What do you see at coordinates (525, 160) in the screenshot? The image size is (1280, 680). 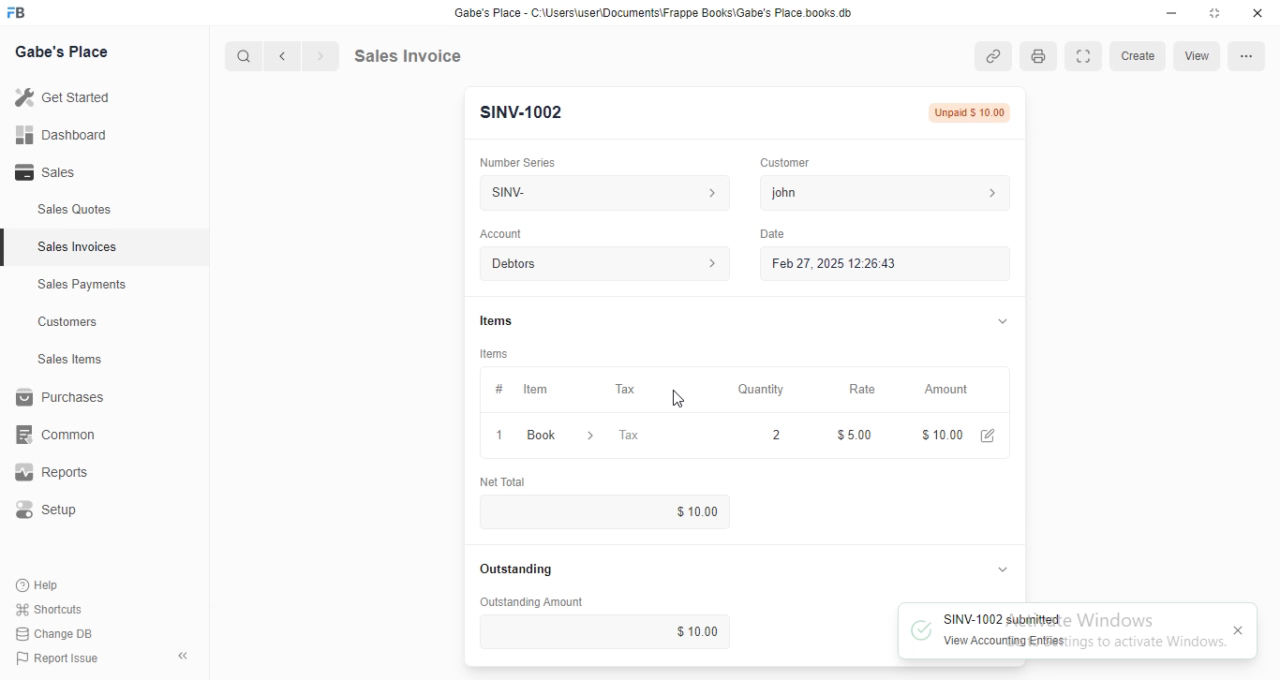 I see `Number Series` at bounding box center [525, 160].